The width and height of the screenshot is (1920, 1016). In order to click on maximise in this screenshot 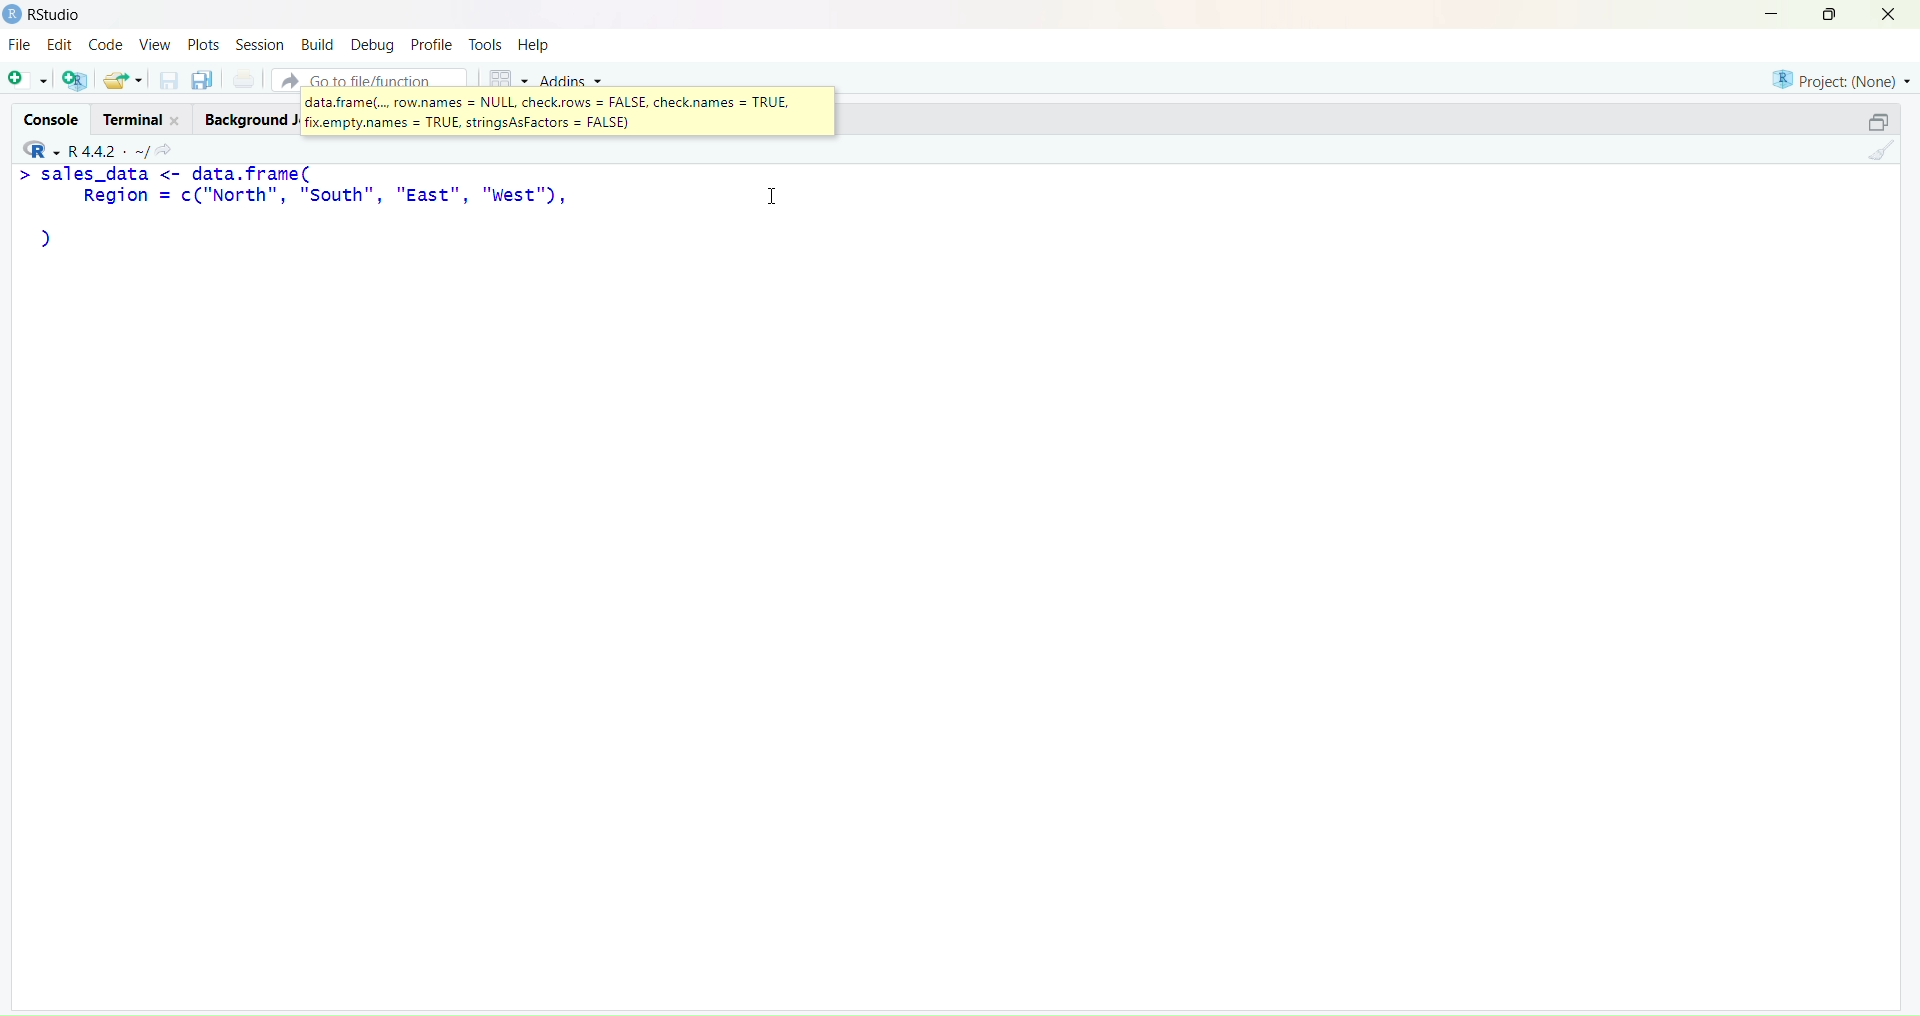, I will do `click(1868, 120)`.